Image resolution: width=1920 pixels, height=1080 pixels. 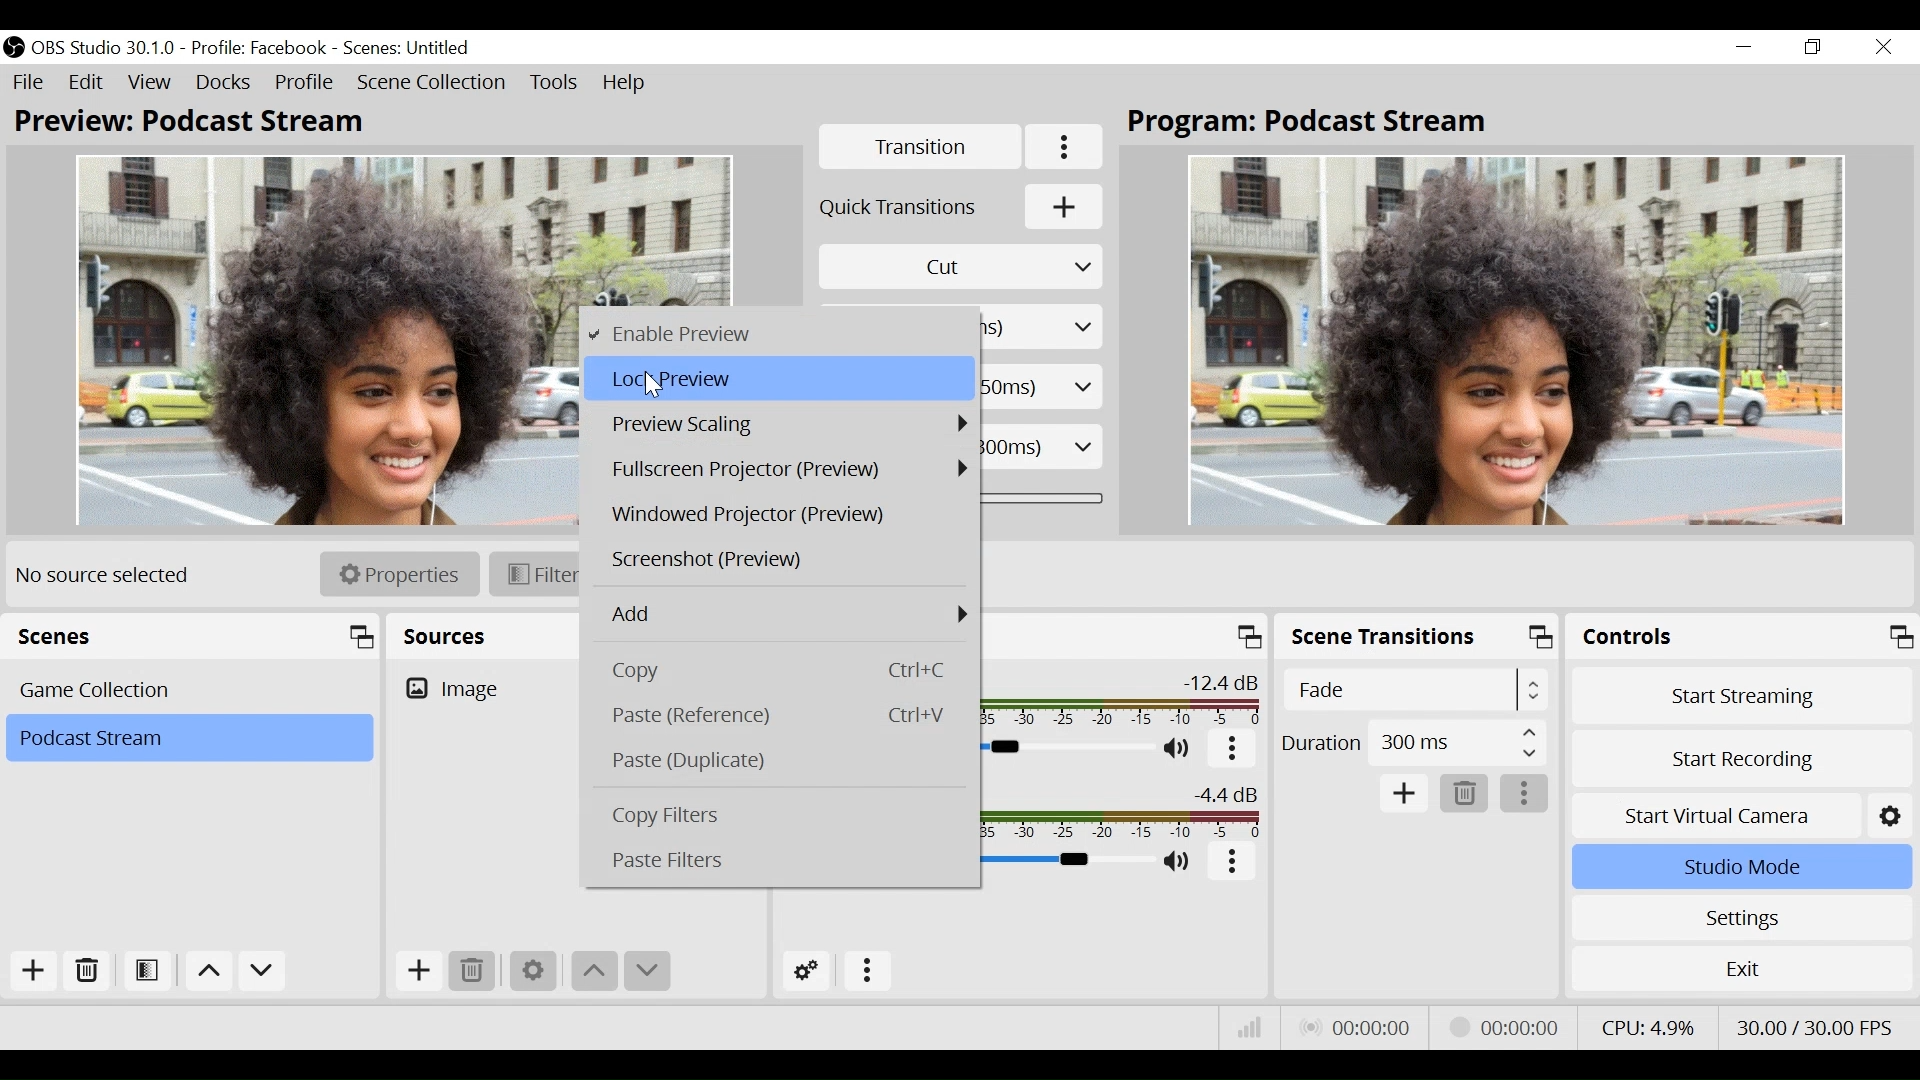 I want to click on Help, so click(x=627, y=84).